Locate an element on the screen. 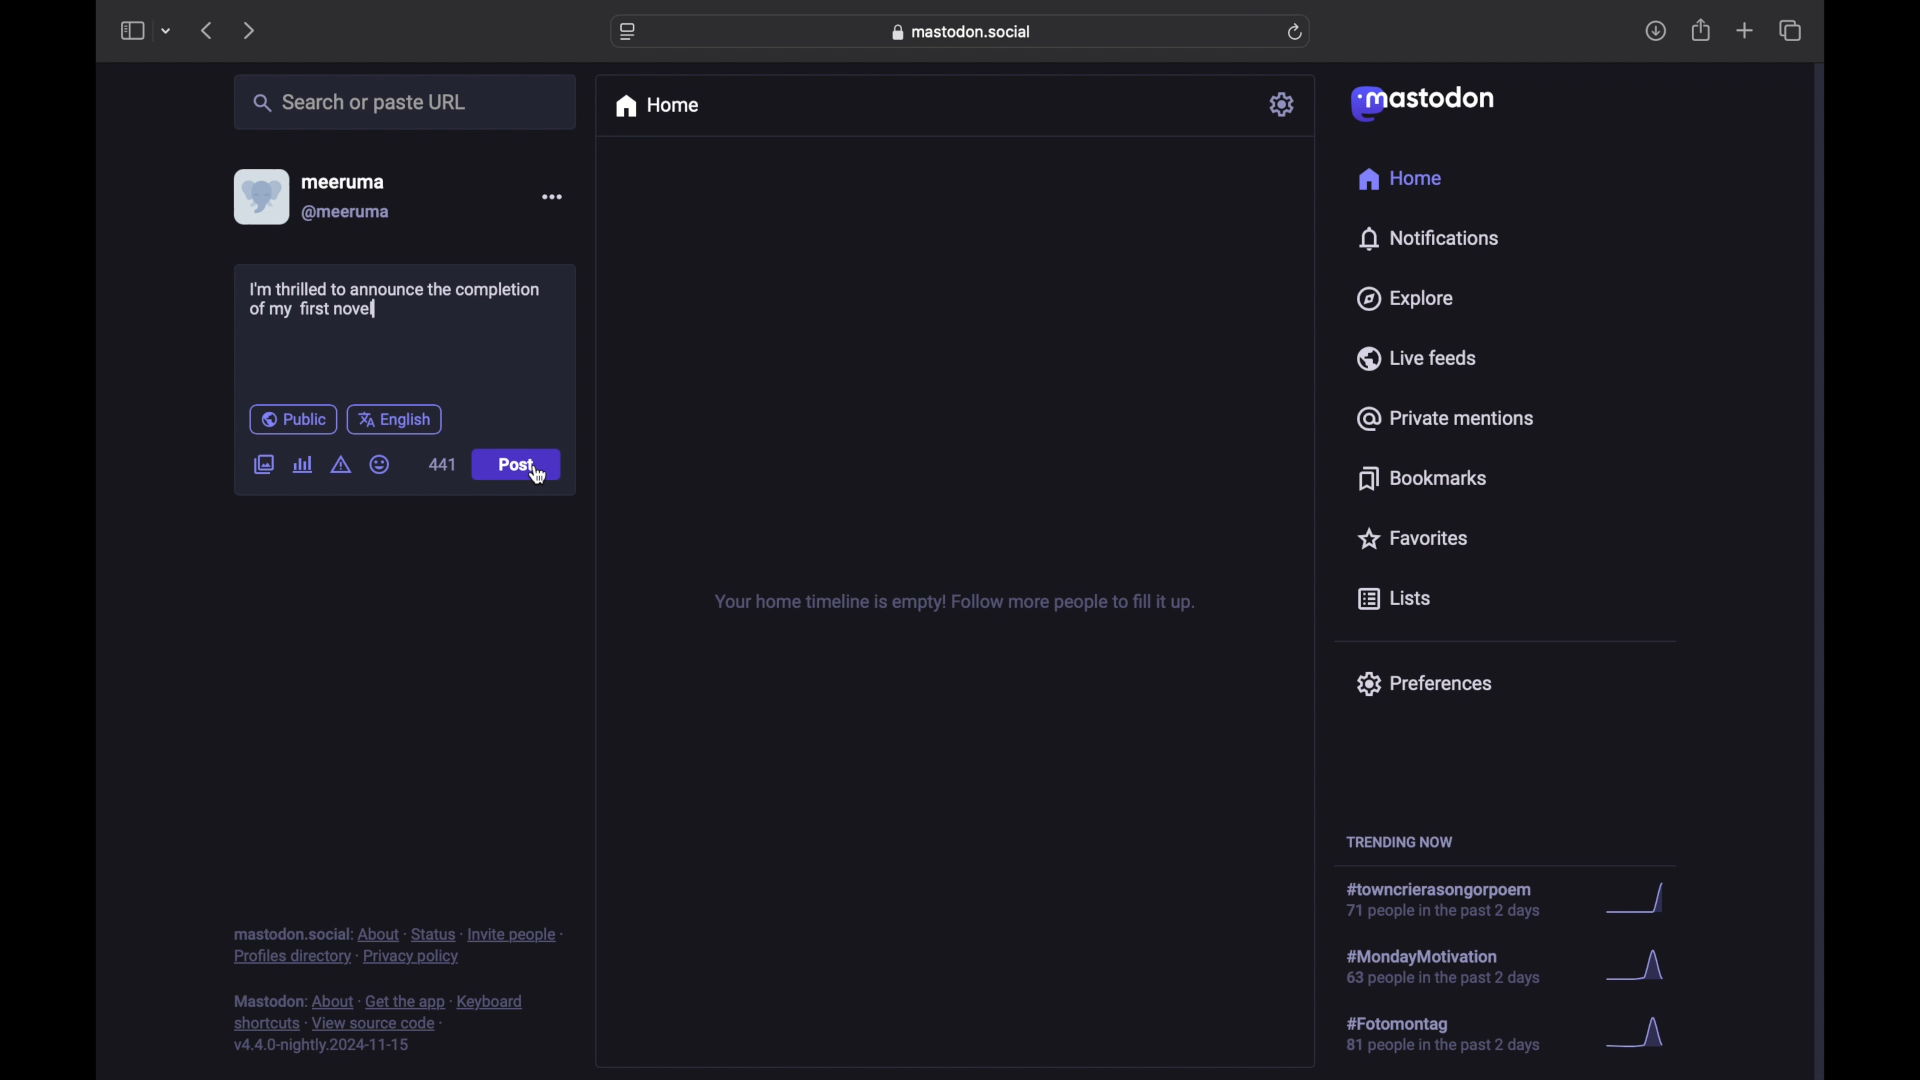 This screenshot has height=1080, width=1920. footnote is located at coordinates (379, 1024).